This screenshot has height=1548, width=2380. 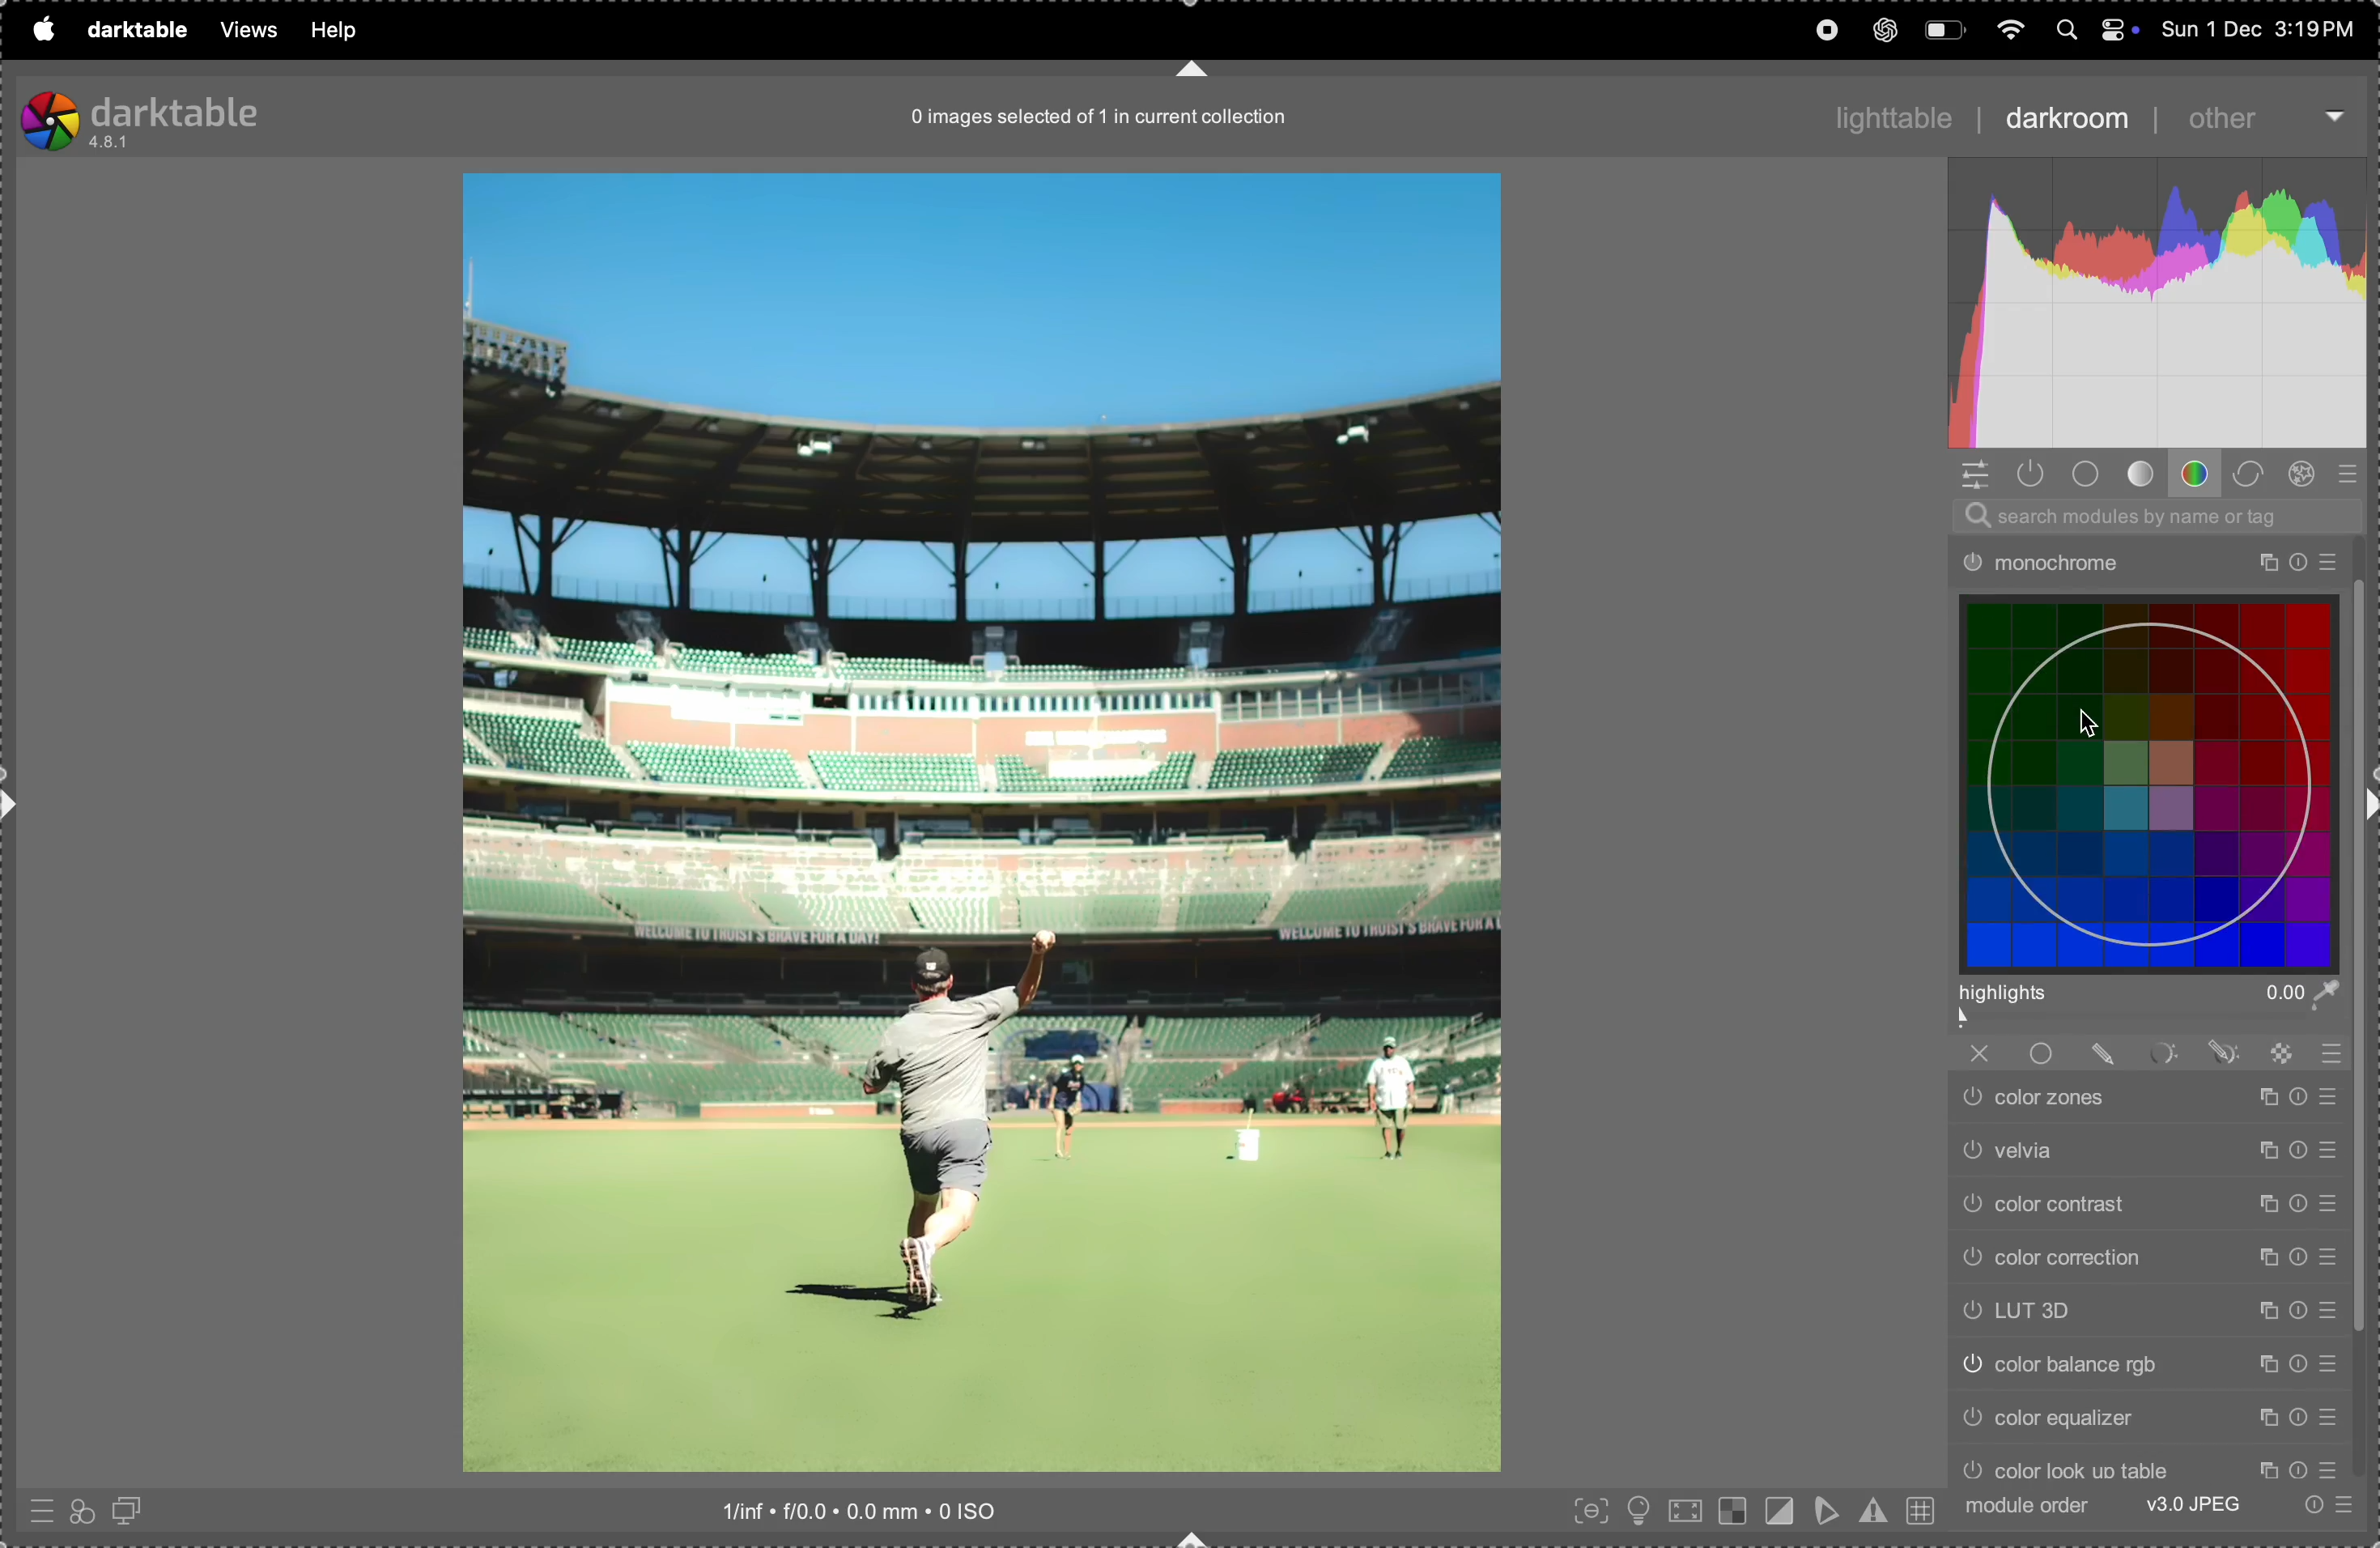 I want to click on image collection, so click(x=1088, y=123).